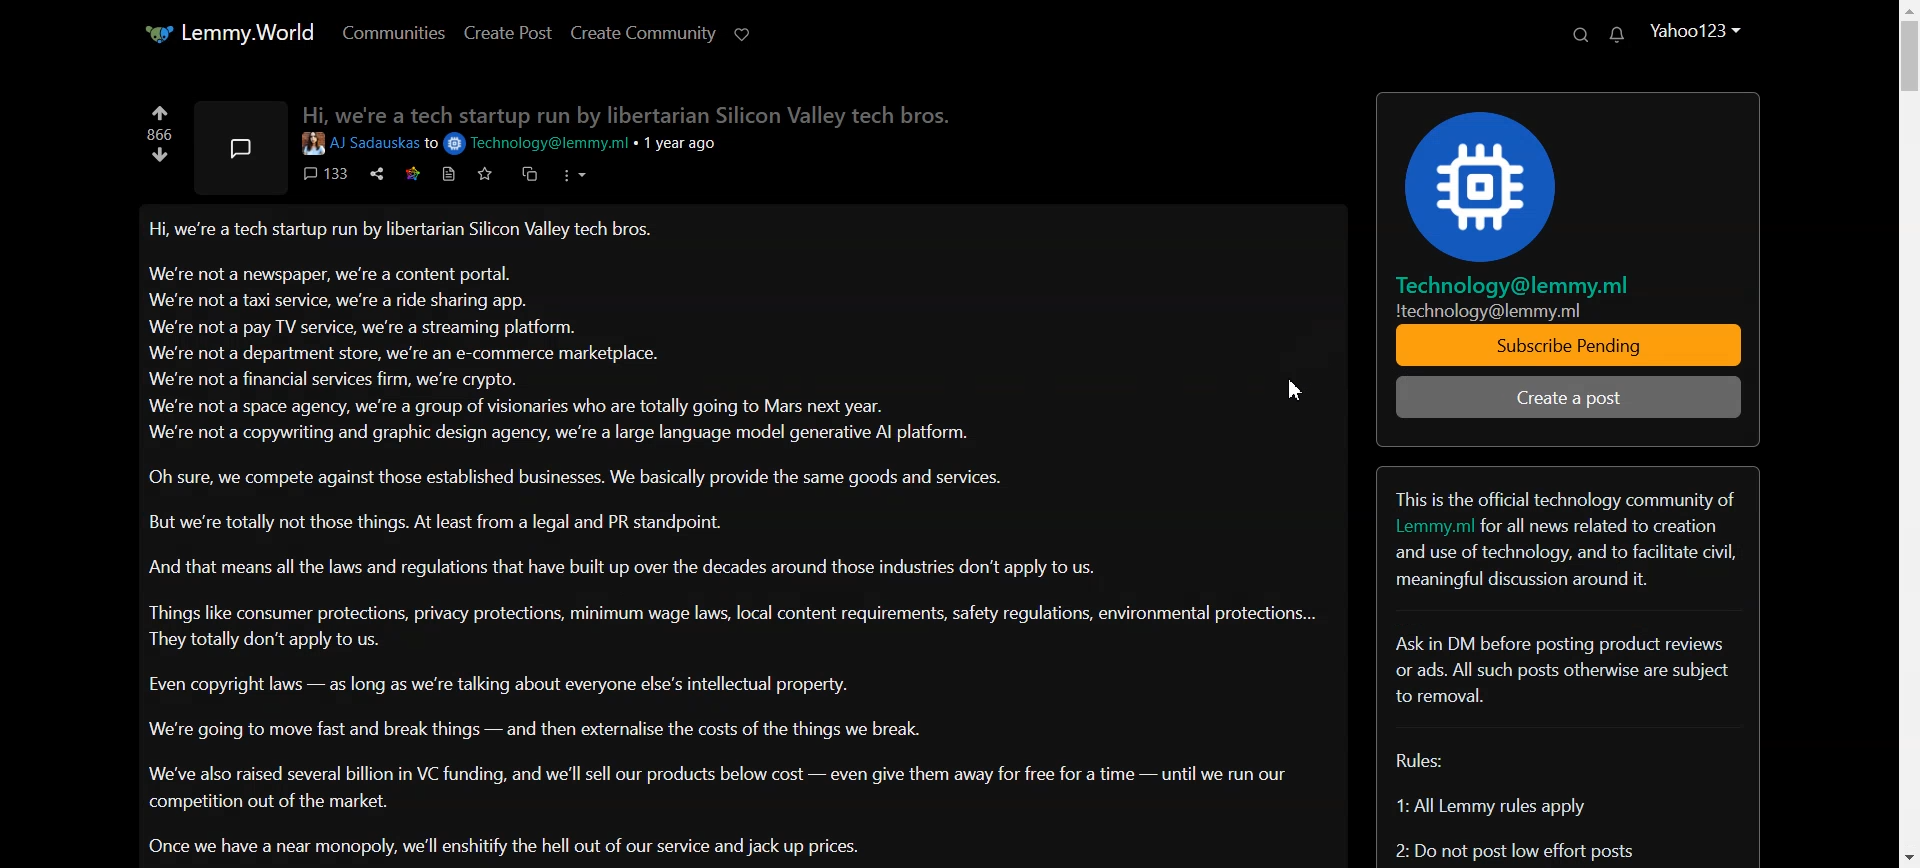 This screenshot has height=868, width=1920. I want to click on Rules:
1: All Lemmy rules apply, so click(1517, 833).